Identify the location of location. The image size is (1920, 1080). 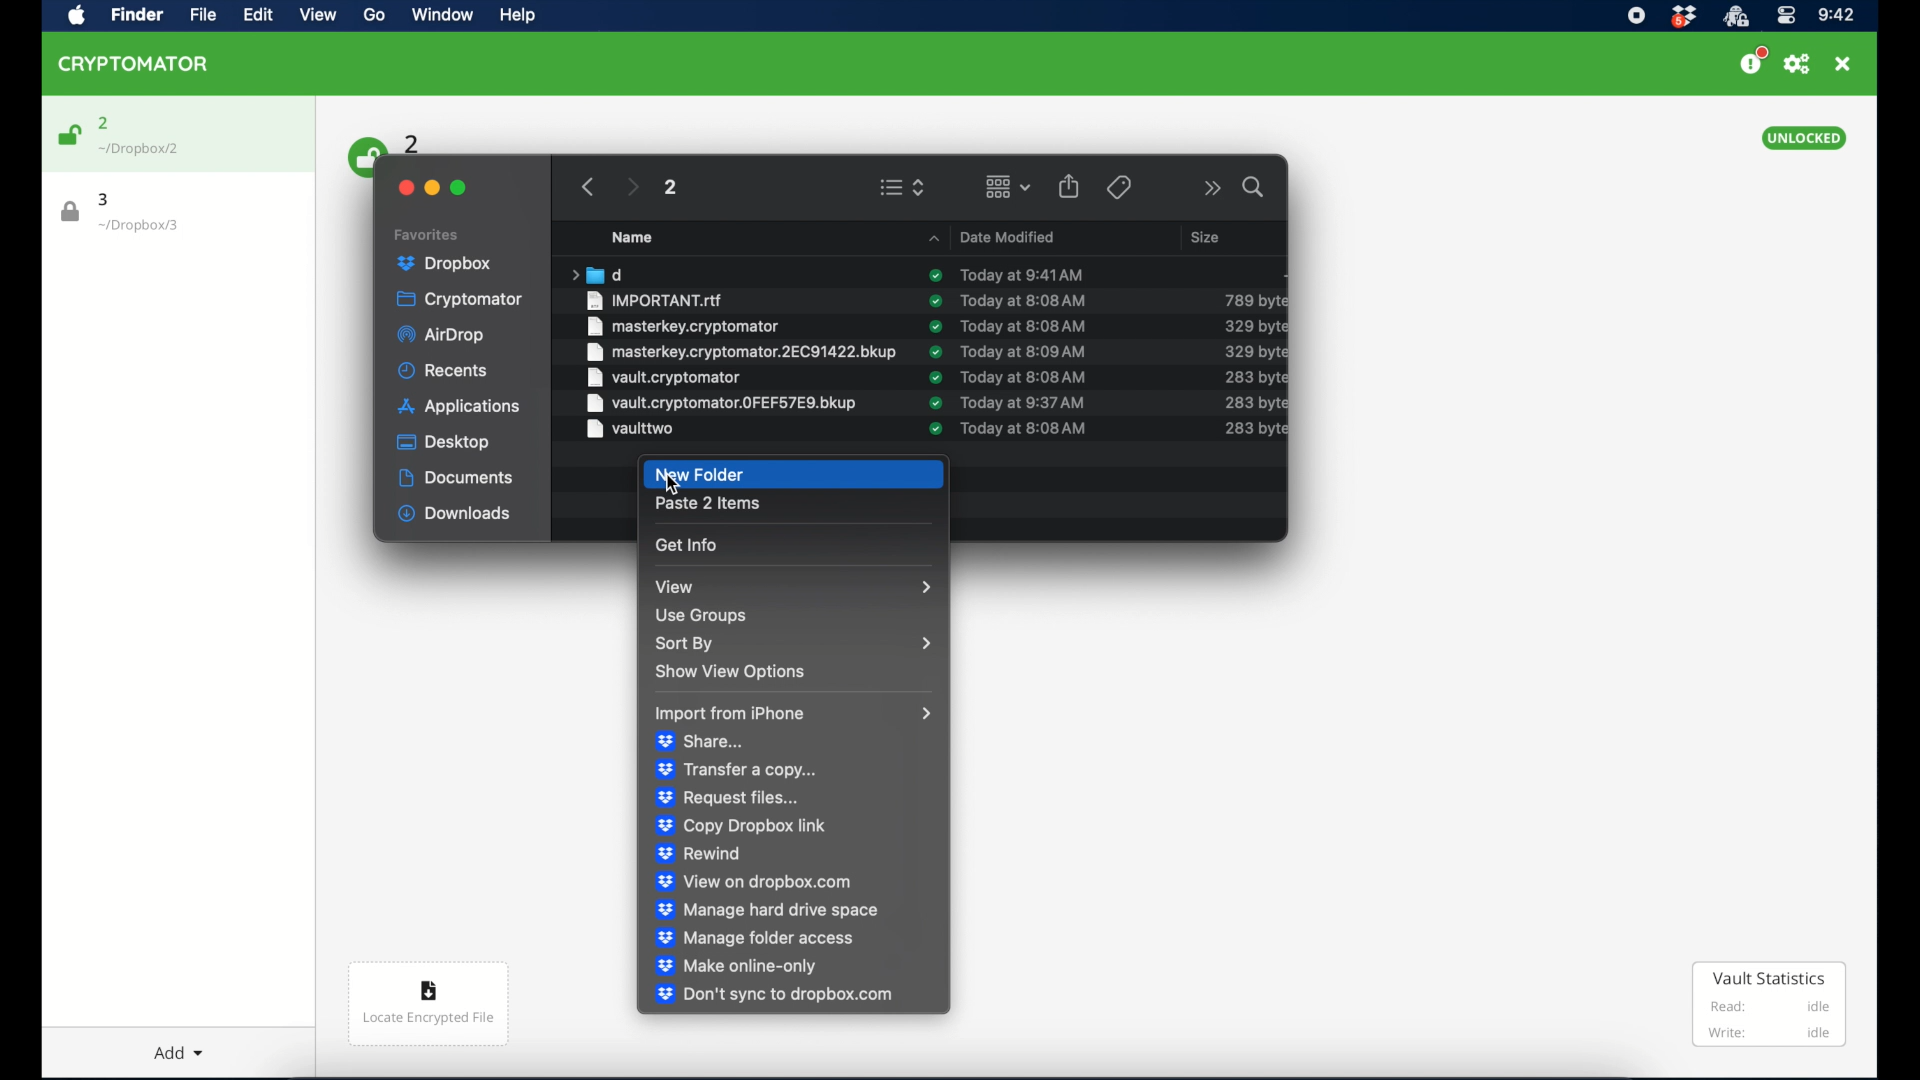
(139, 226).